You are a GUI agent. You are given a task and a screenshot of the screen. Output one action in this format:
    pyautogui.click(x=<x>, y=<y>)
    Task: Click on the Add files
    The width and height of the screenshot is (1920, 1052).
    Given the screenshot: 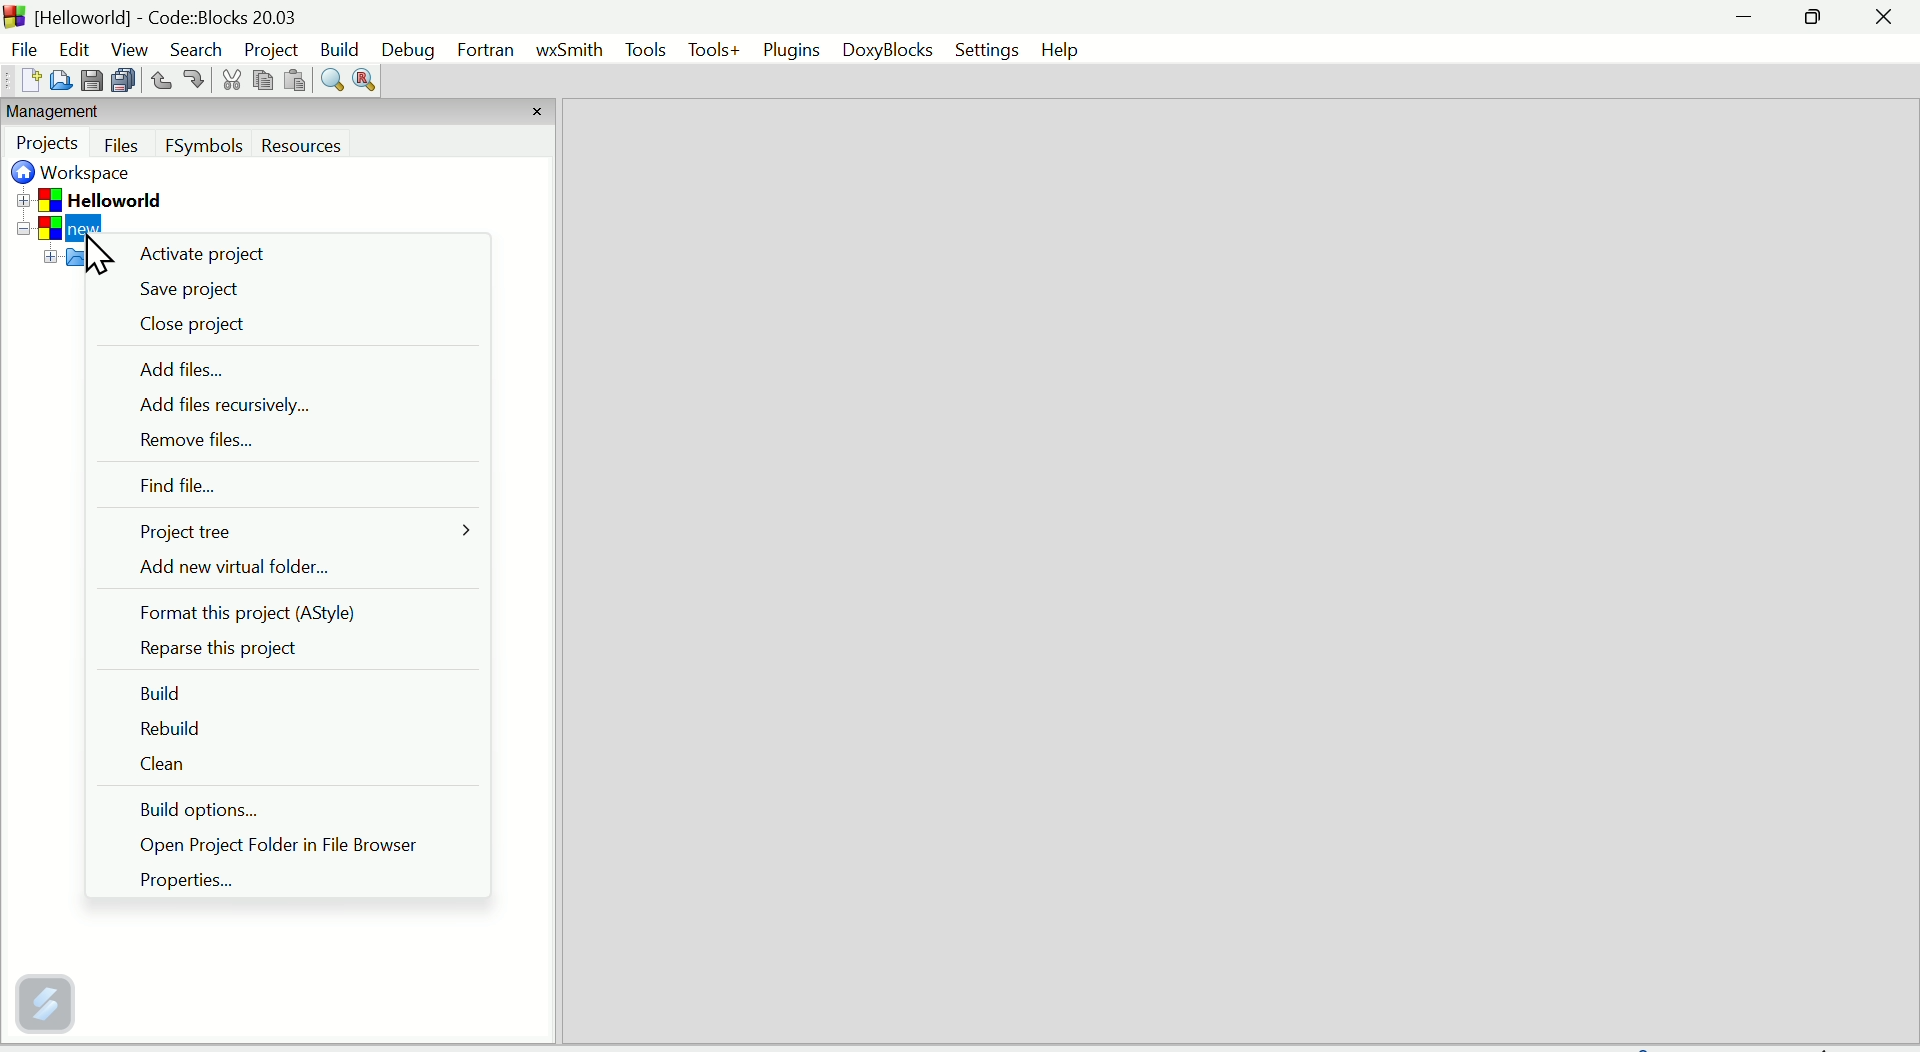 What is the action you would take?
    pyautogui.click(x=178, y=370)
    